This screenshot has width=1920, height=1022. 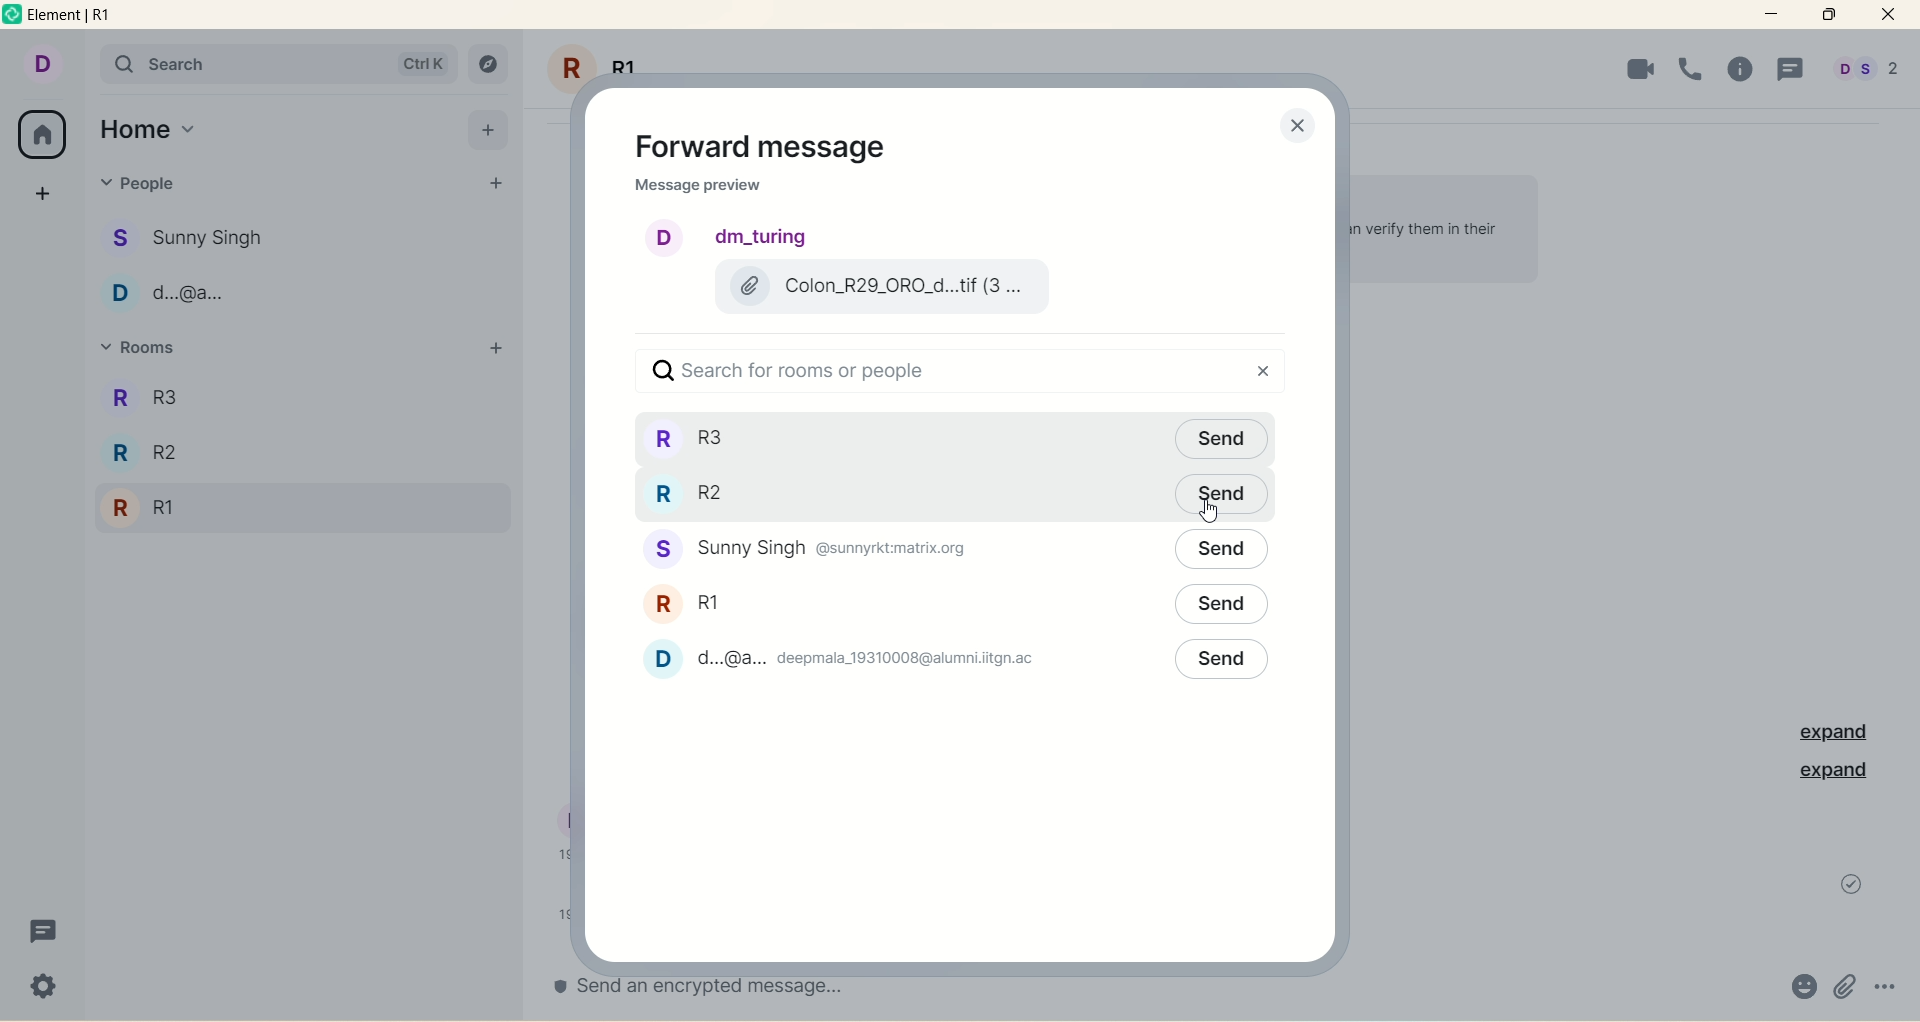 What do you see at coordinates (490, 66) in the screenshot?
I see `explore rooms` at bounding box center [490, 66].